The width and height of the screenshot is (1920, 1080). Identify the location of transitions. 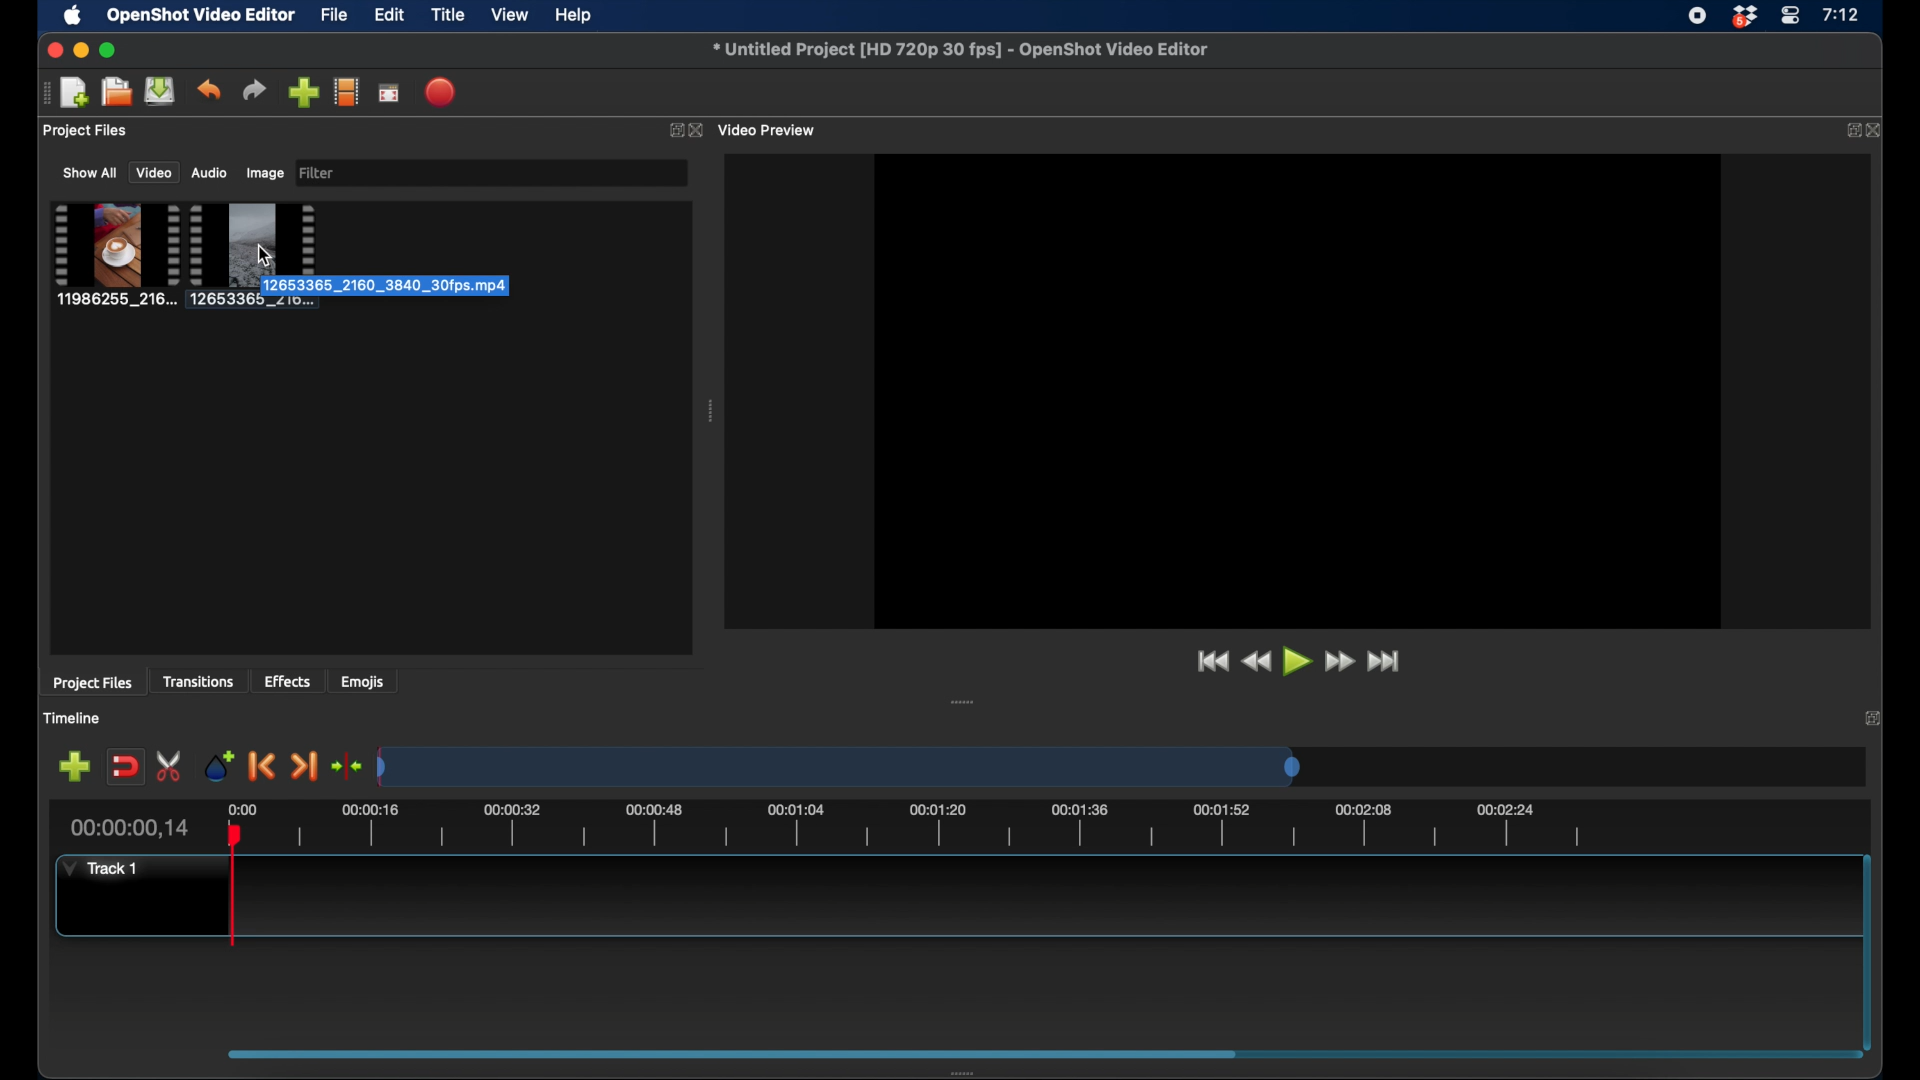
(198, 682).